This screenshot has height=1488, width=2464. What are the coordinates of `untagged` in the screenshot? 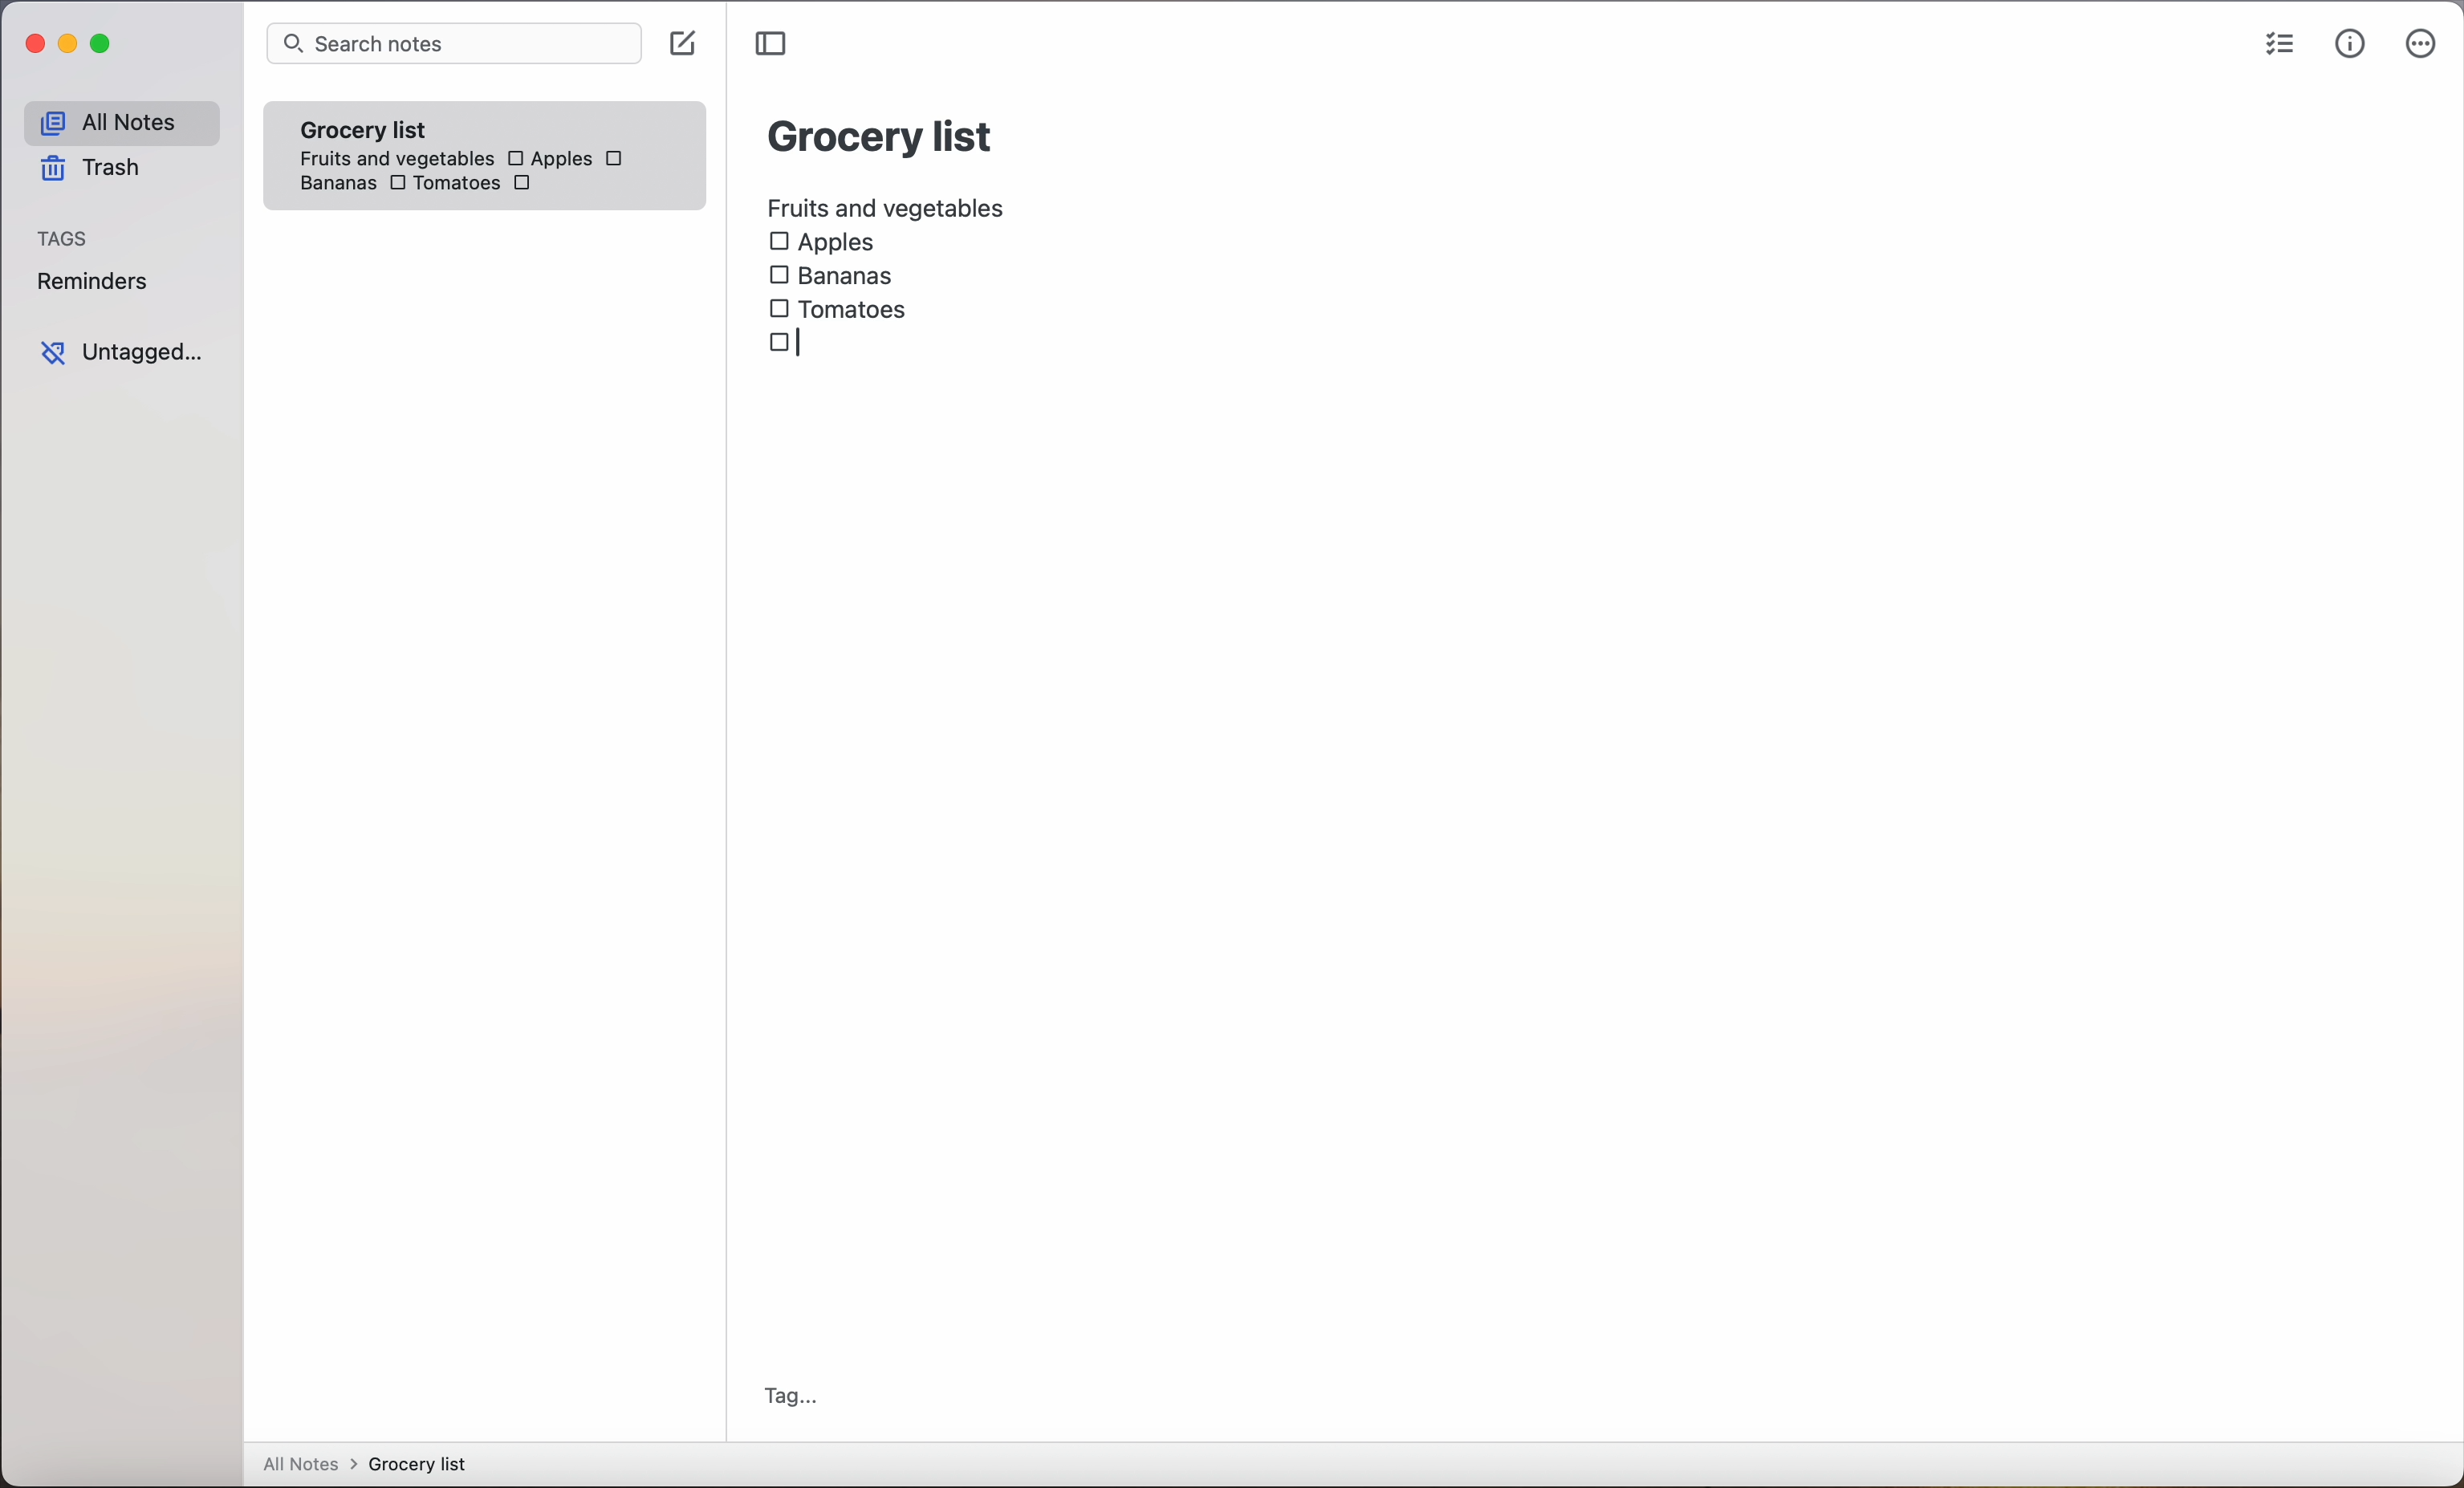 It's located at (121, 353).